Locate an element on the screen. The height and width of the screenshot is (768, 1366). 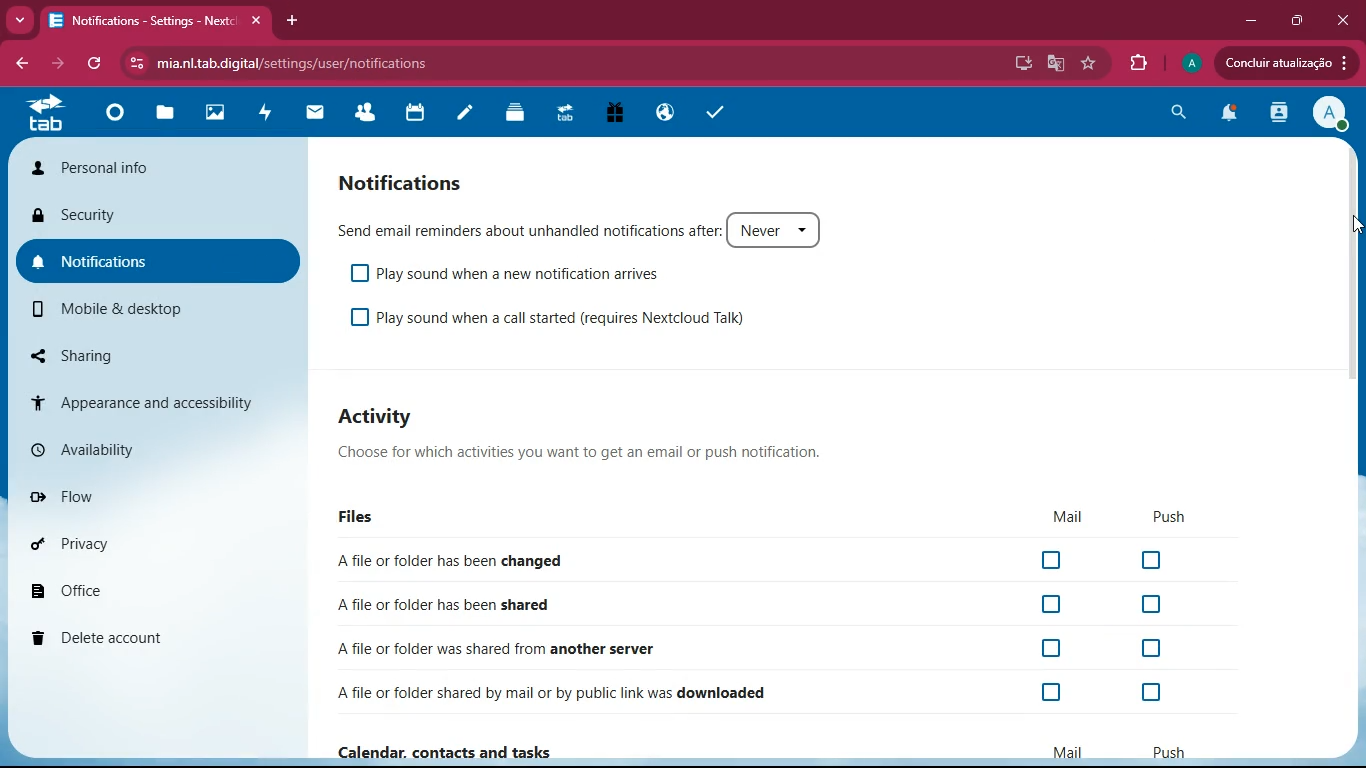
activity is located at coordinates (266, 113).